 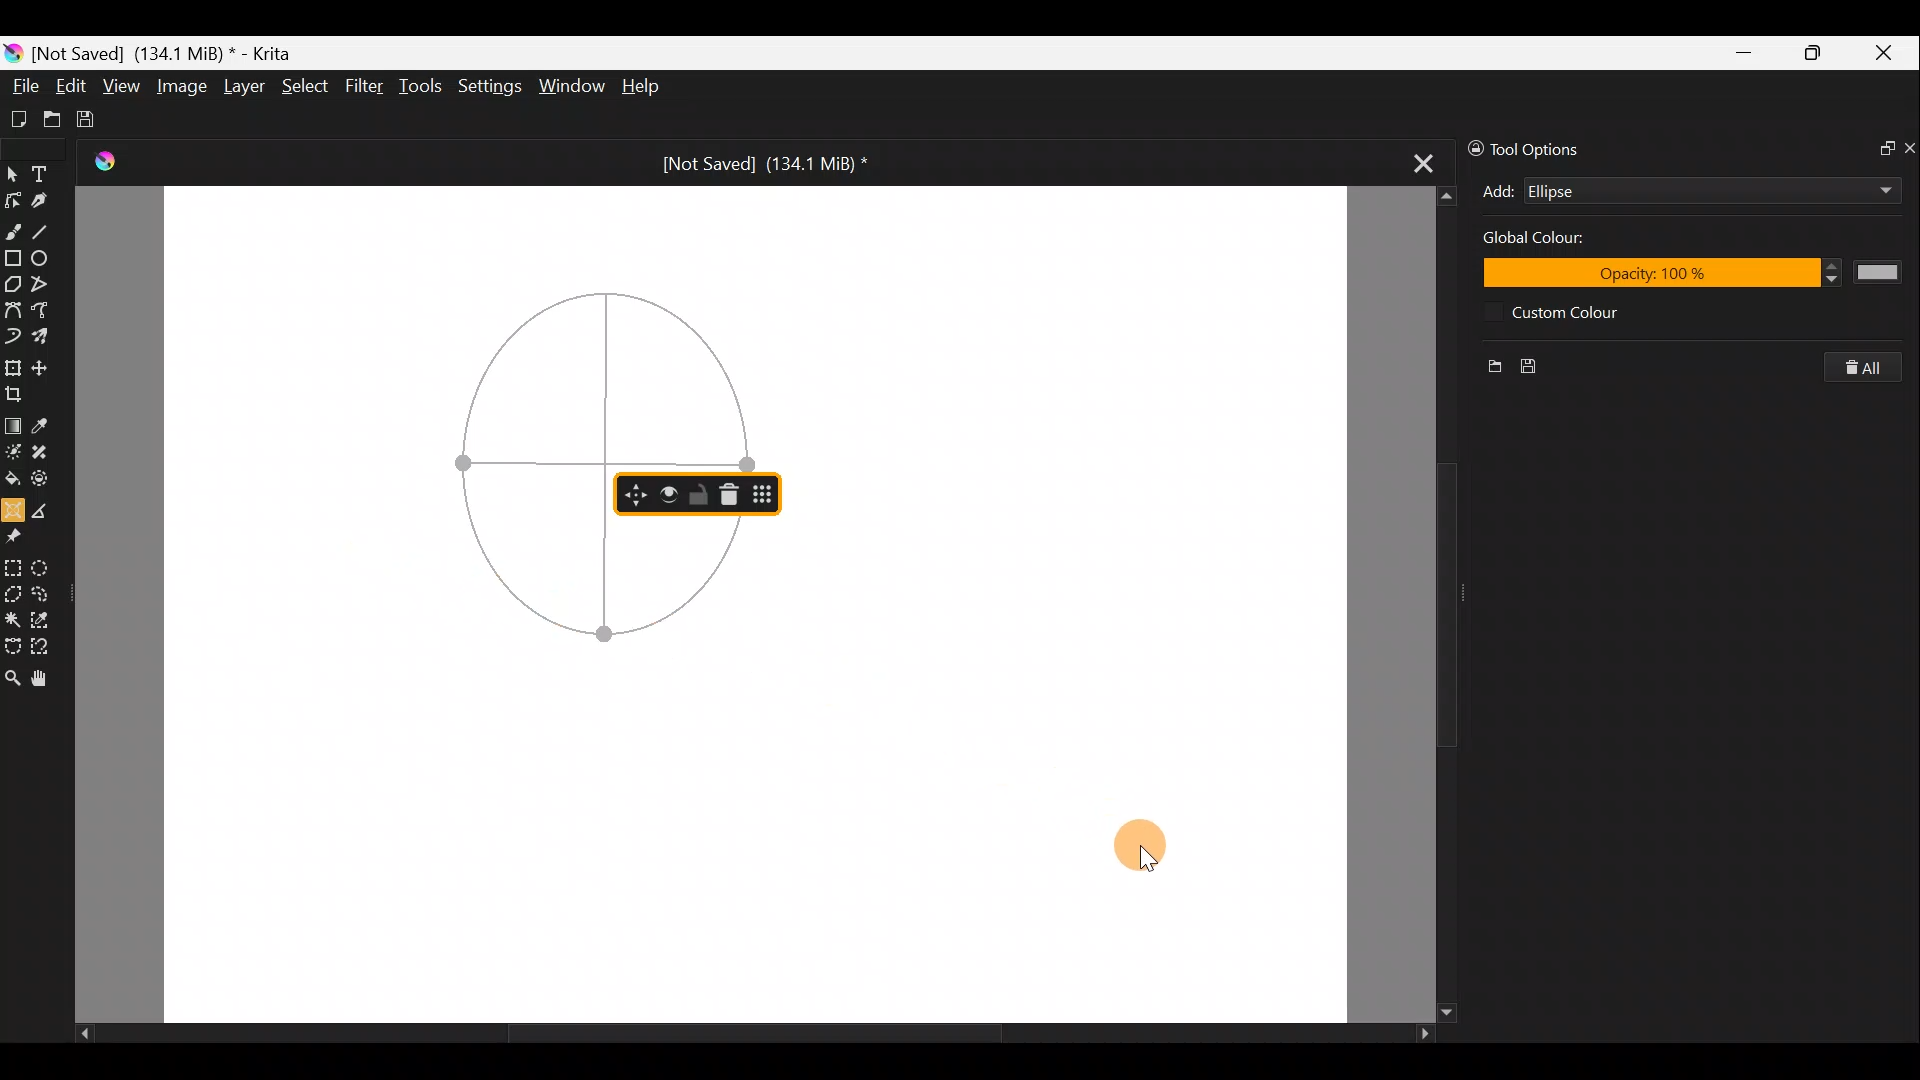 What do you see at coordinates (72, 86) in the screenshot?
I see `Edit` at bounding box center [72, 86].